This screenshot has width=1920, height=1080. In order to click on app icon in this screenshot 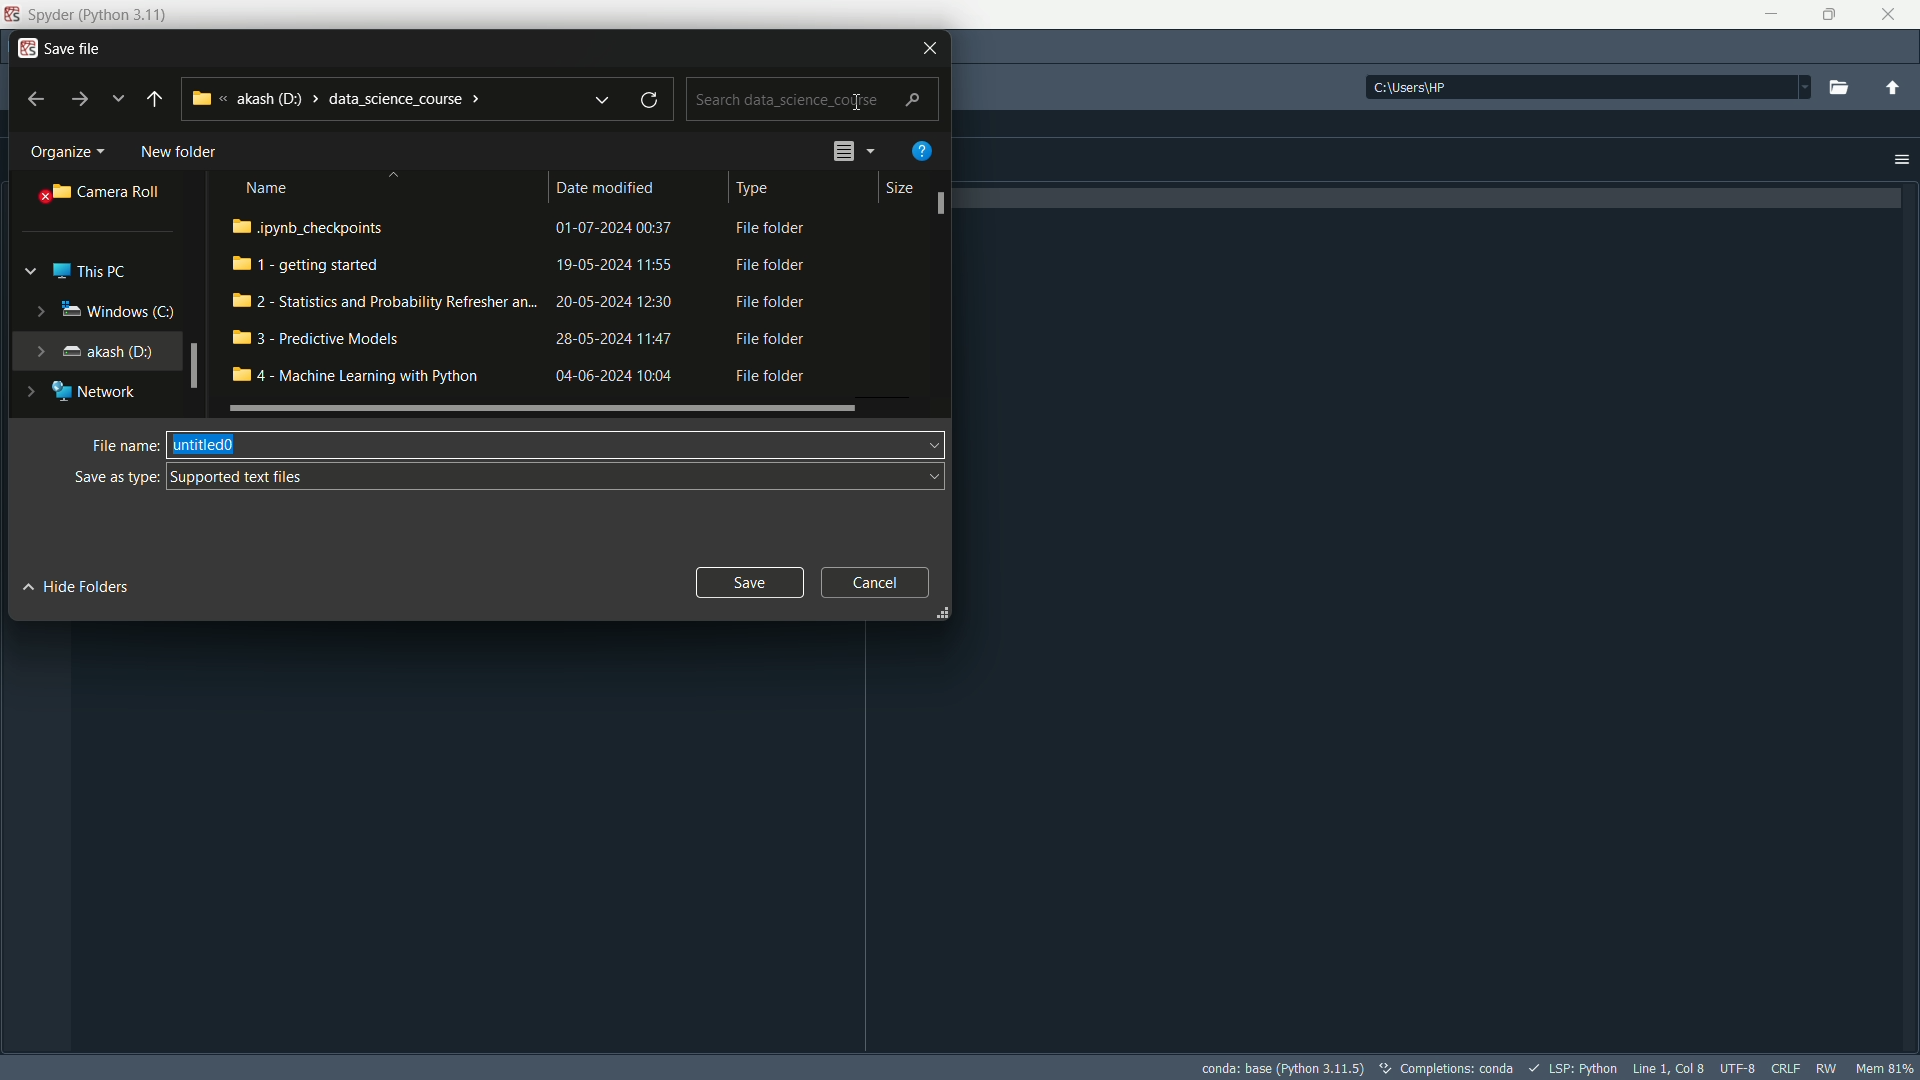, I will do `click(28, 48)`.